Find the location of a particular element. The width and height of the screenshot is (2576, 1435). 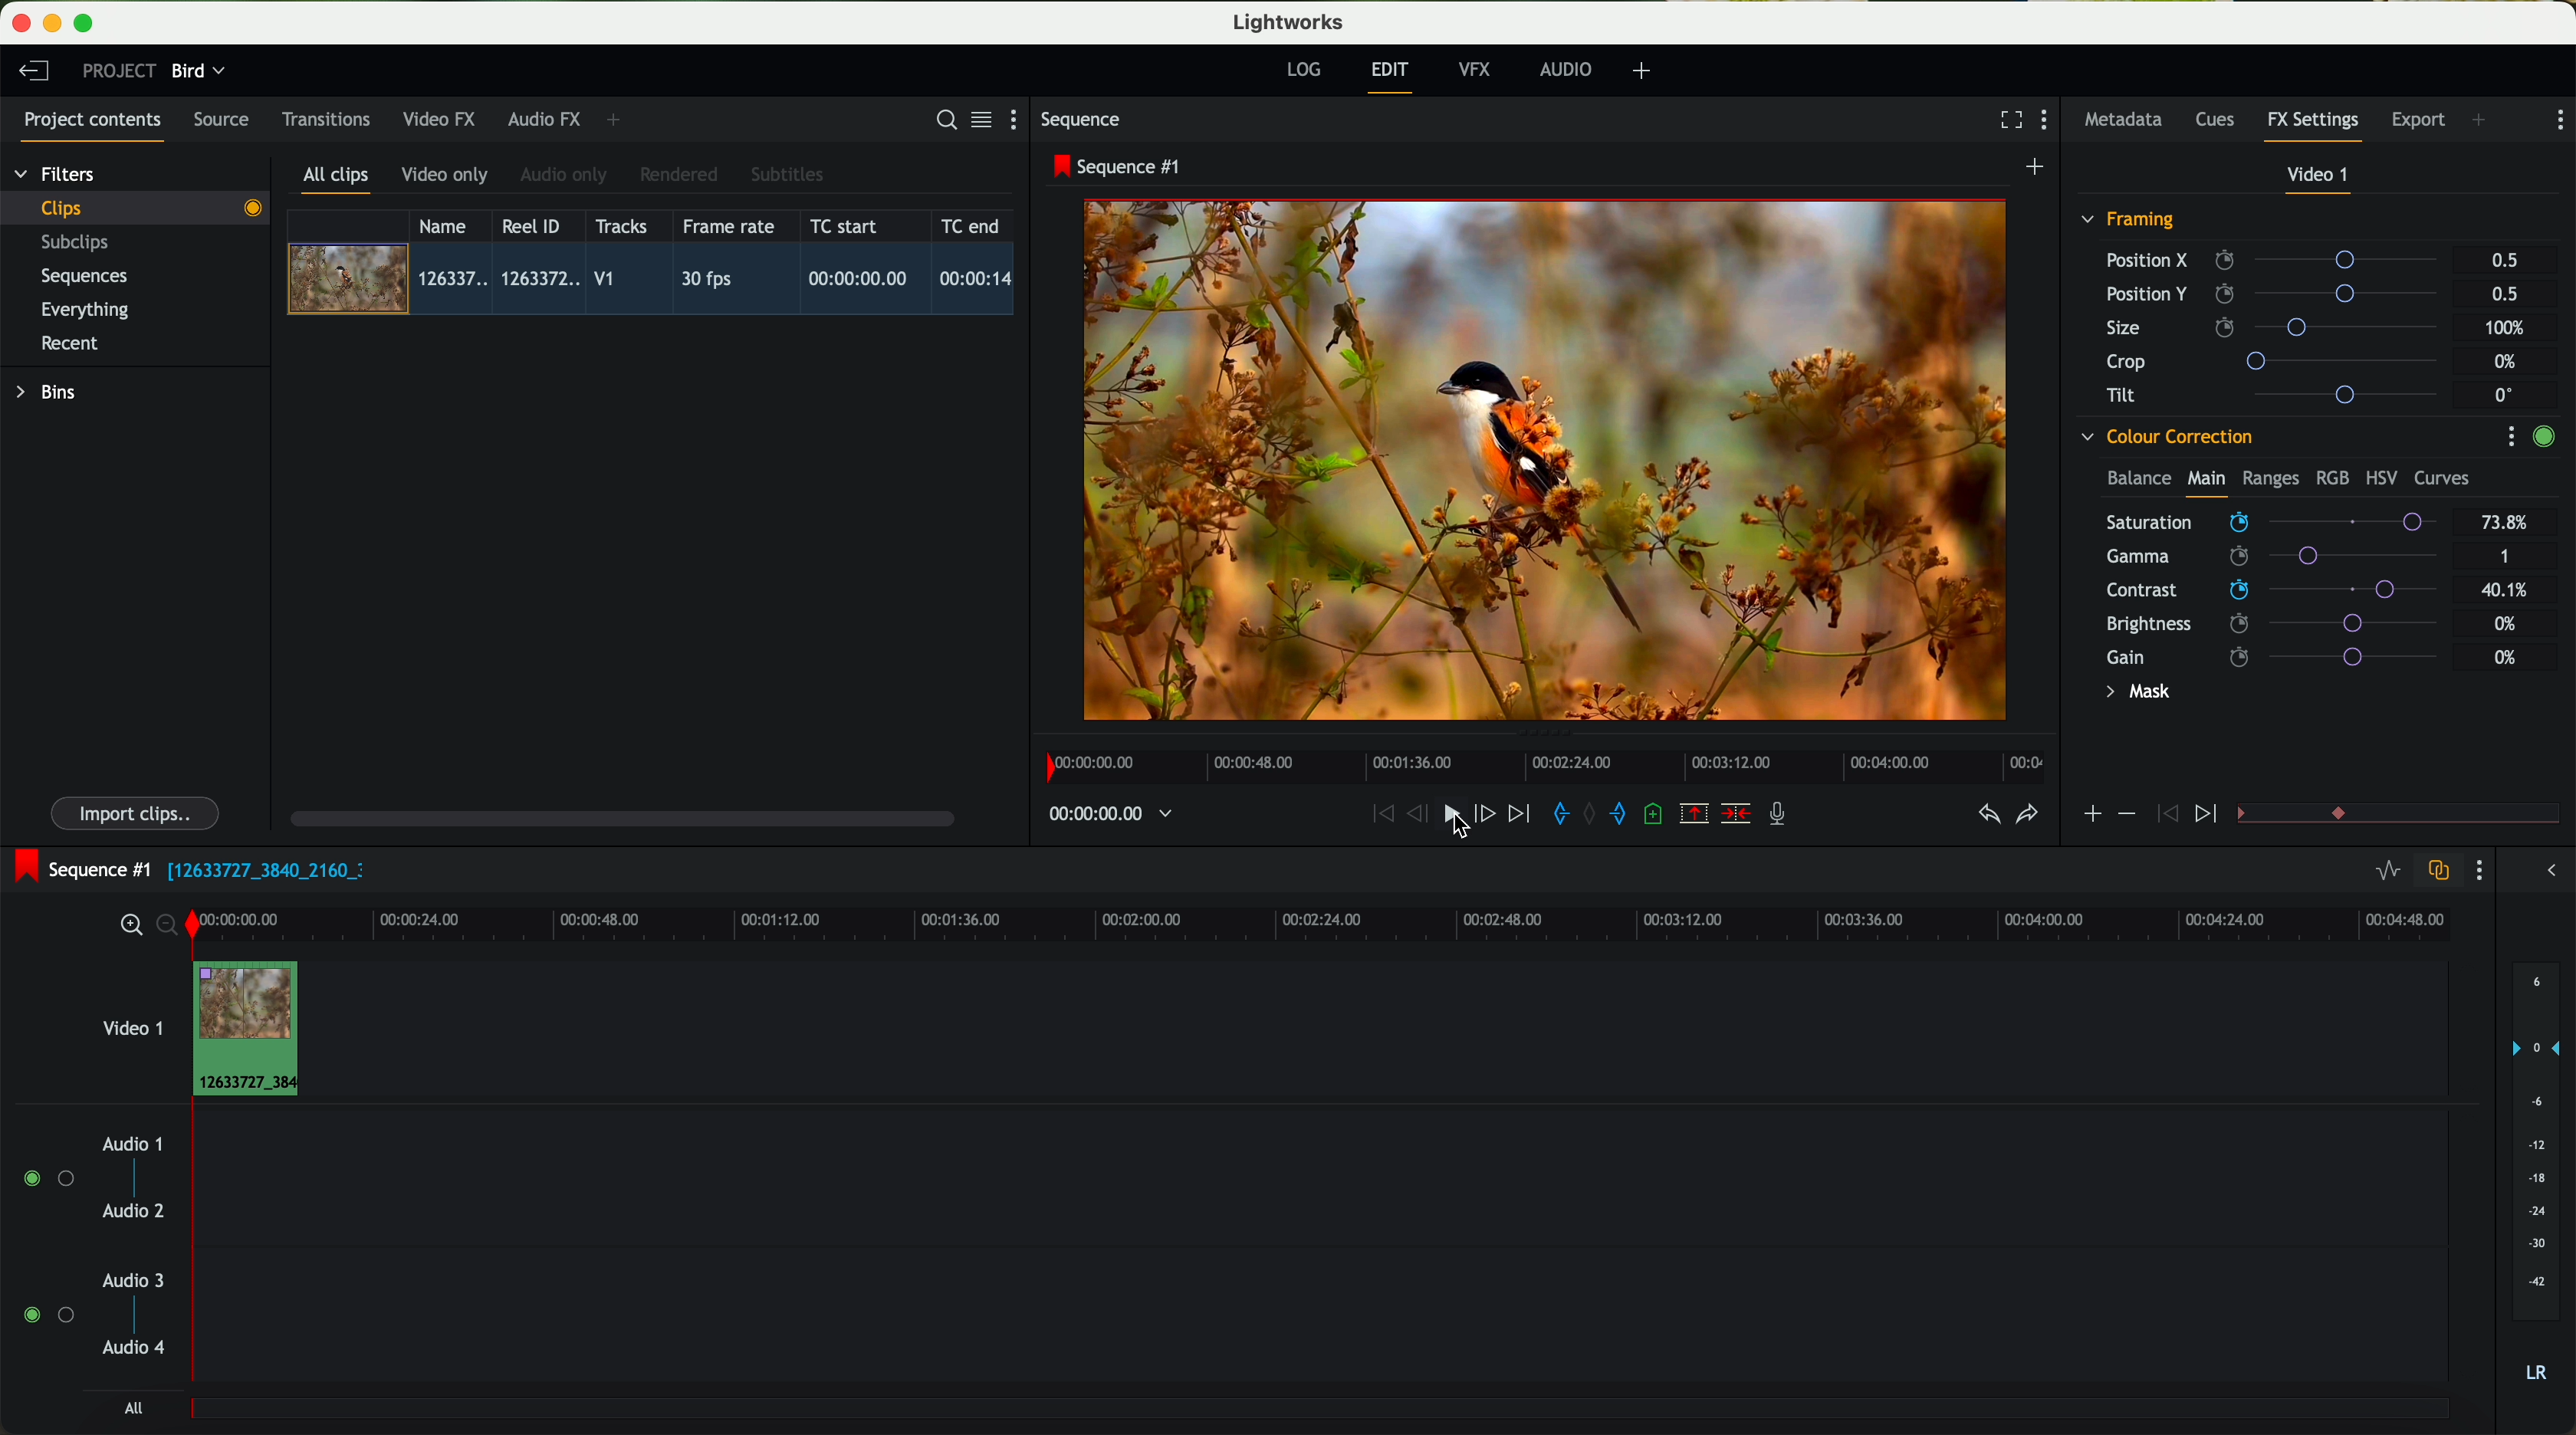

clear marks is located at coordinates (1591, 814).